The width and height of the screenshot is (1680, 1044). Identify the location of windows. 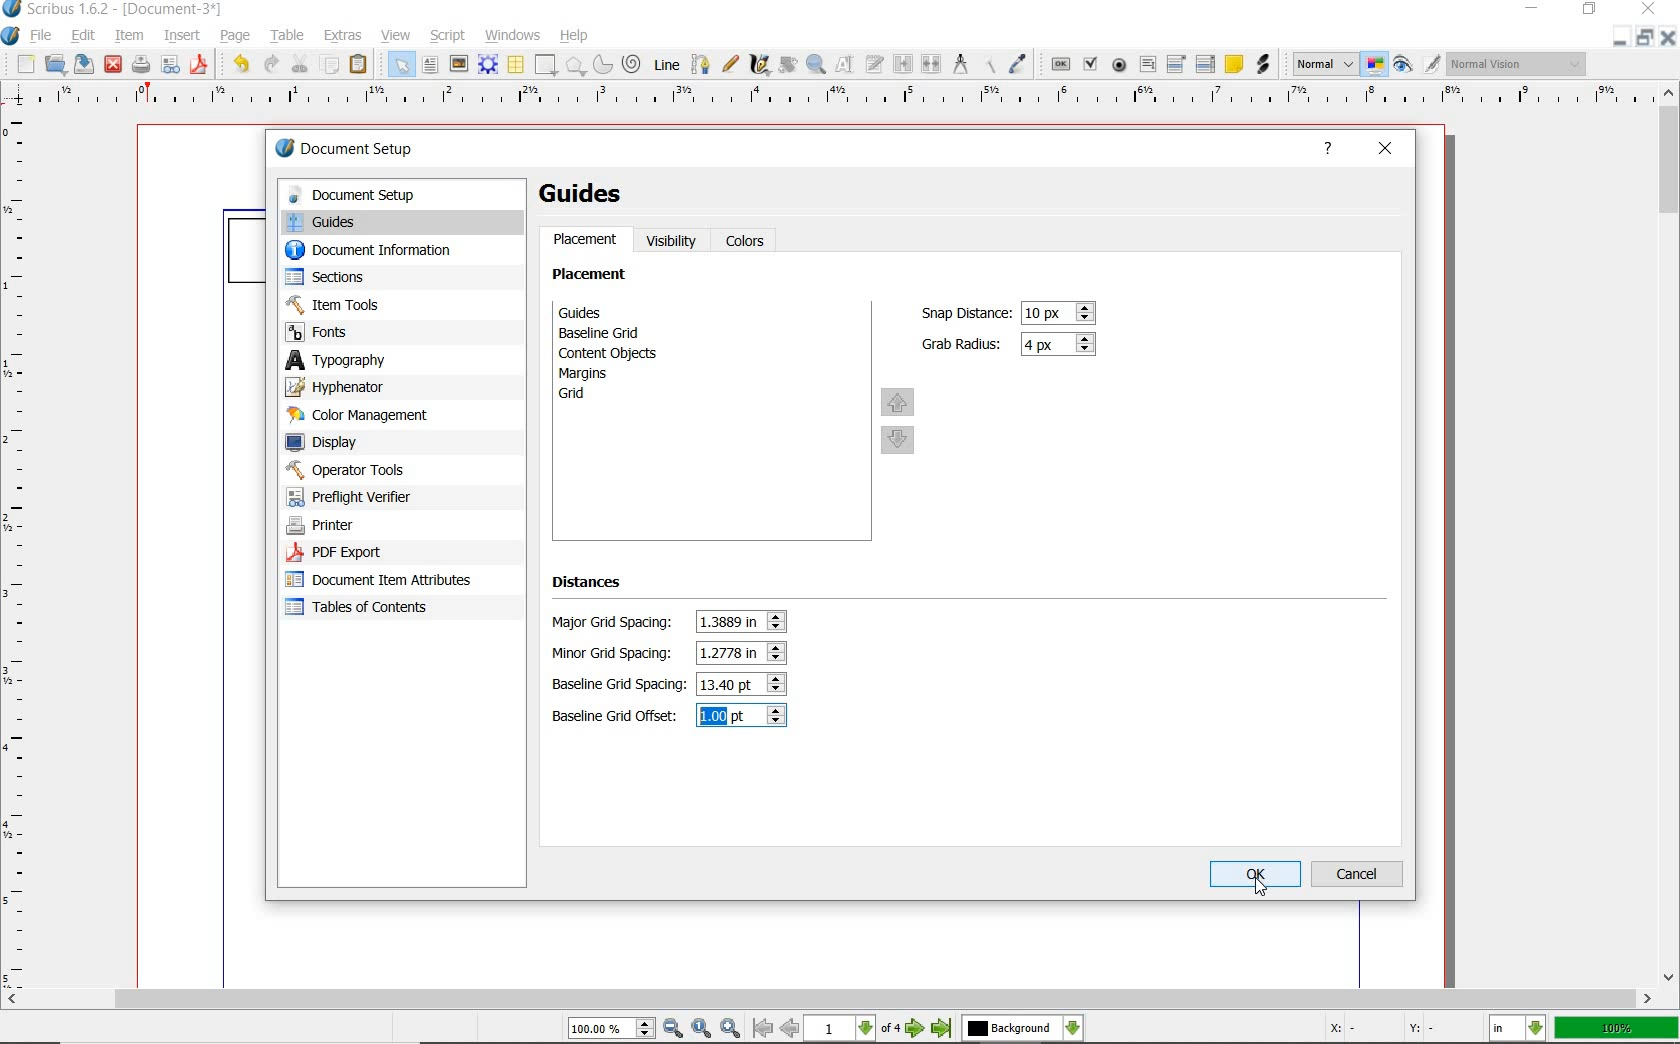
(513, 34).